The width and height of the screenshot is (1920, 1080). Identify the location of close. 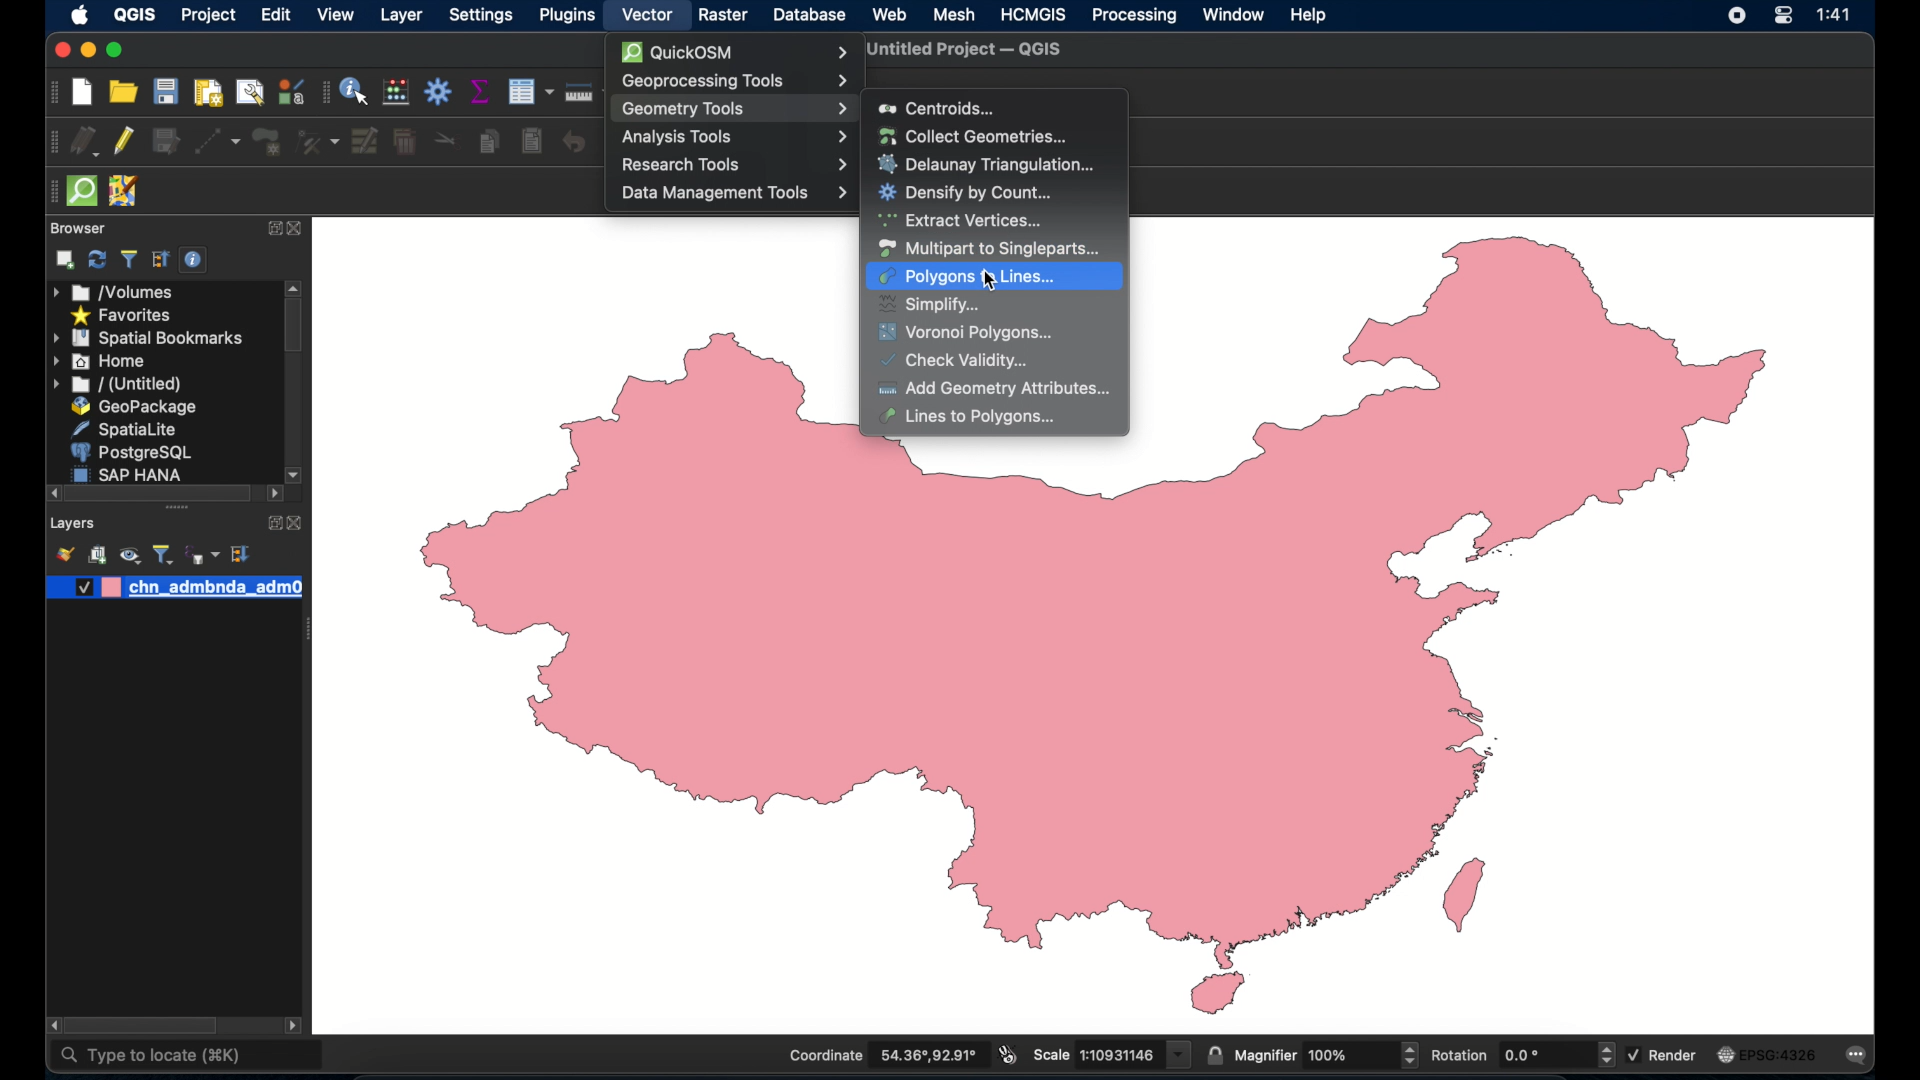
(295, 229).